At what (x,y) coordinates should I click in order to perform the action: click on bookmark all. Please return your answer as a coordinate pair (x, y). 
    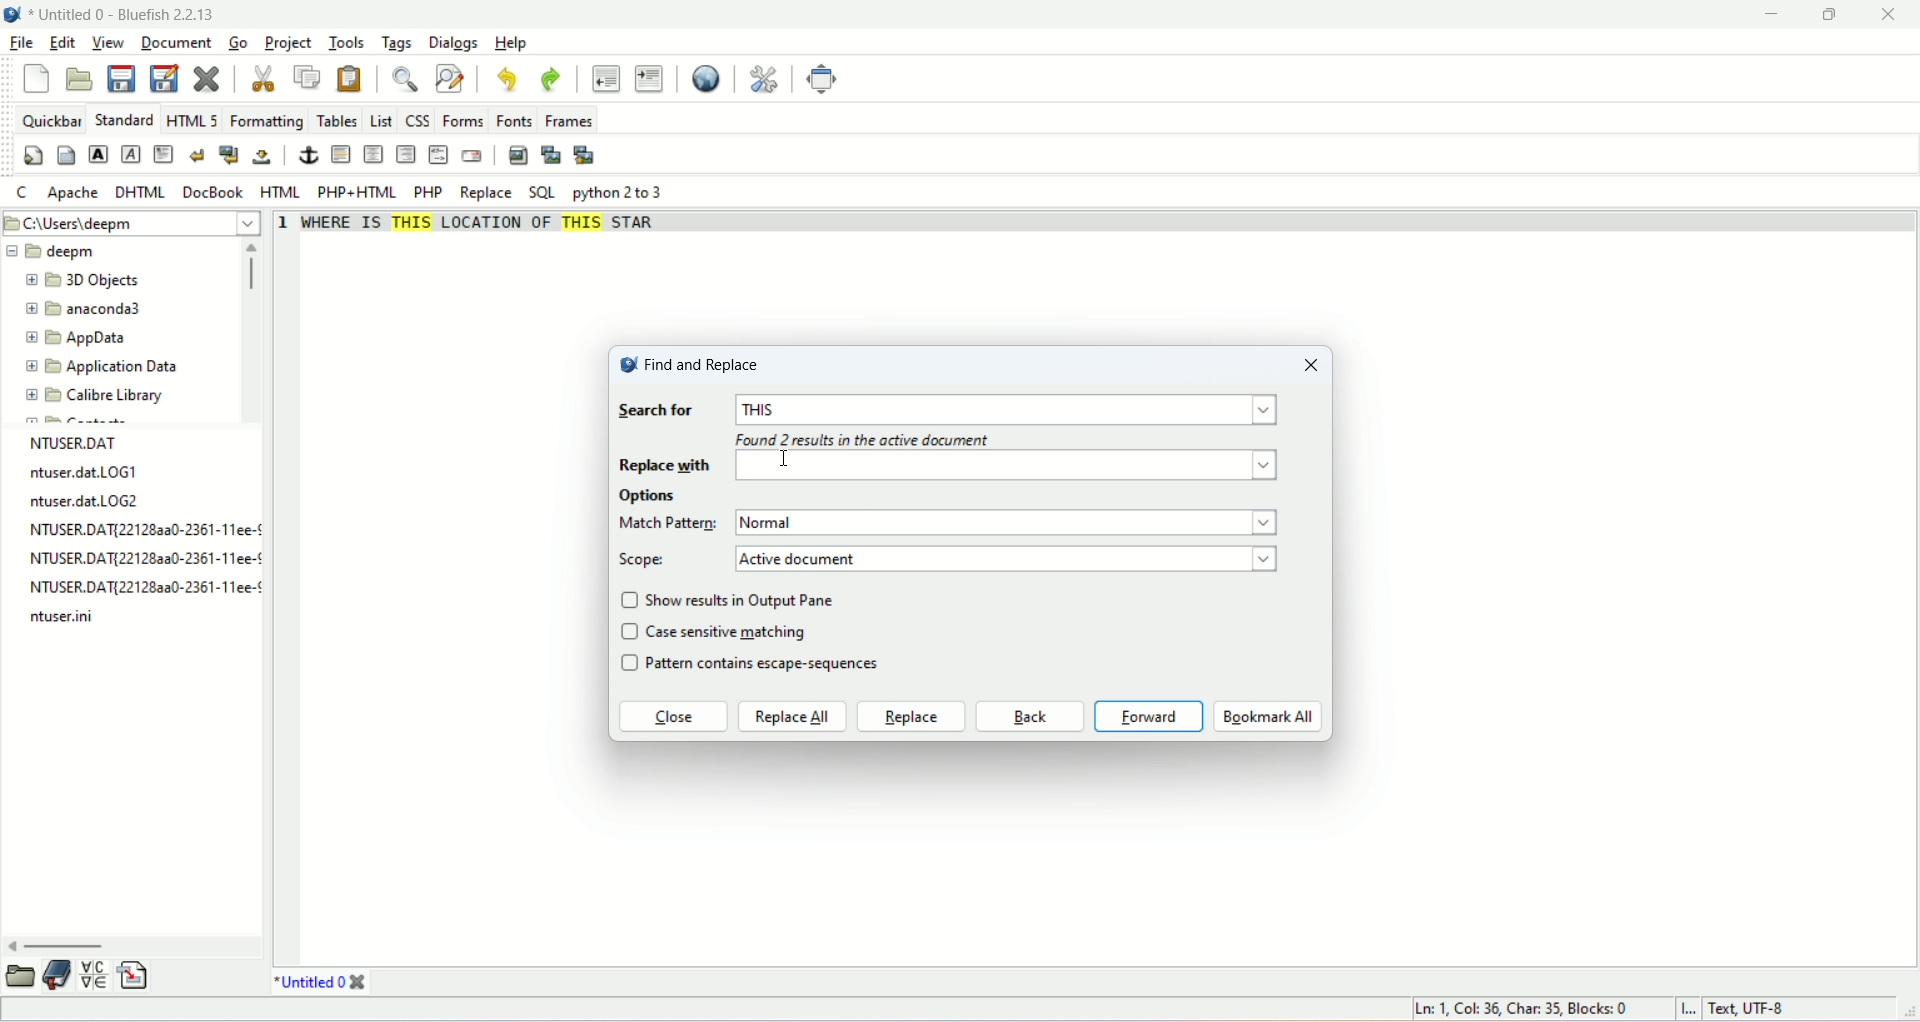
    Looking at the image, I should click on (1268, 717).